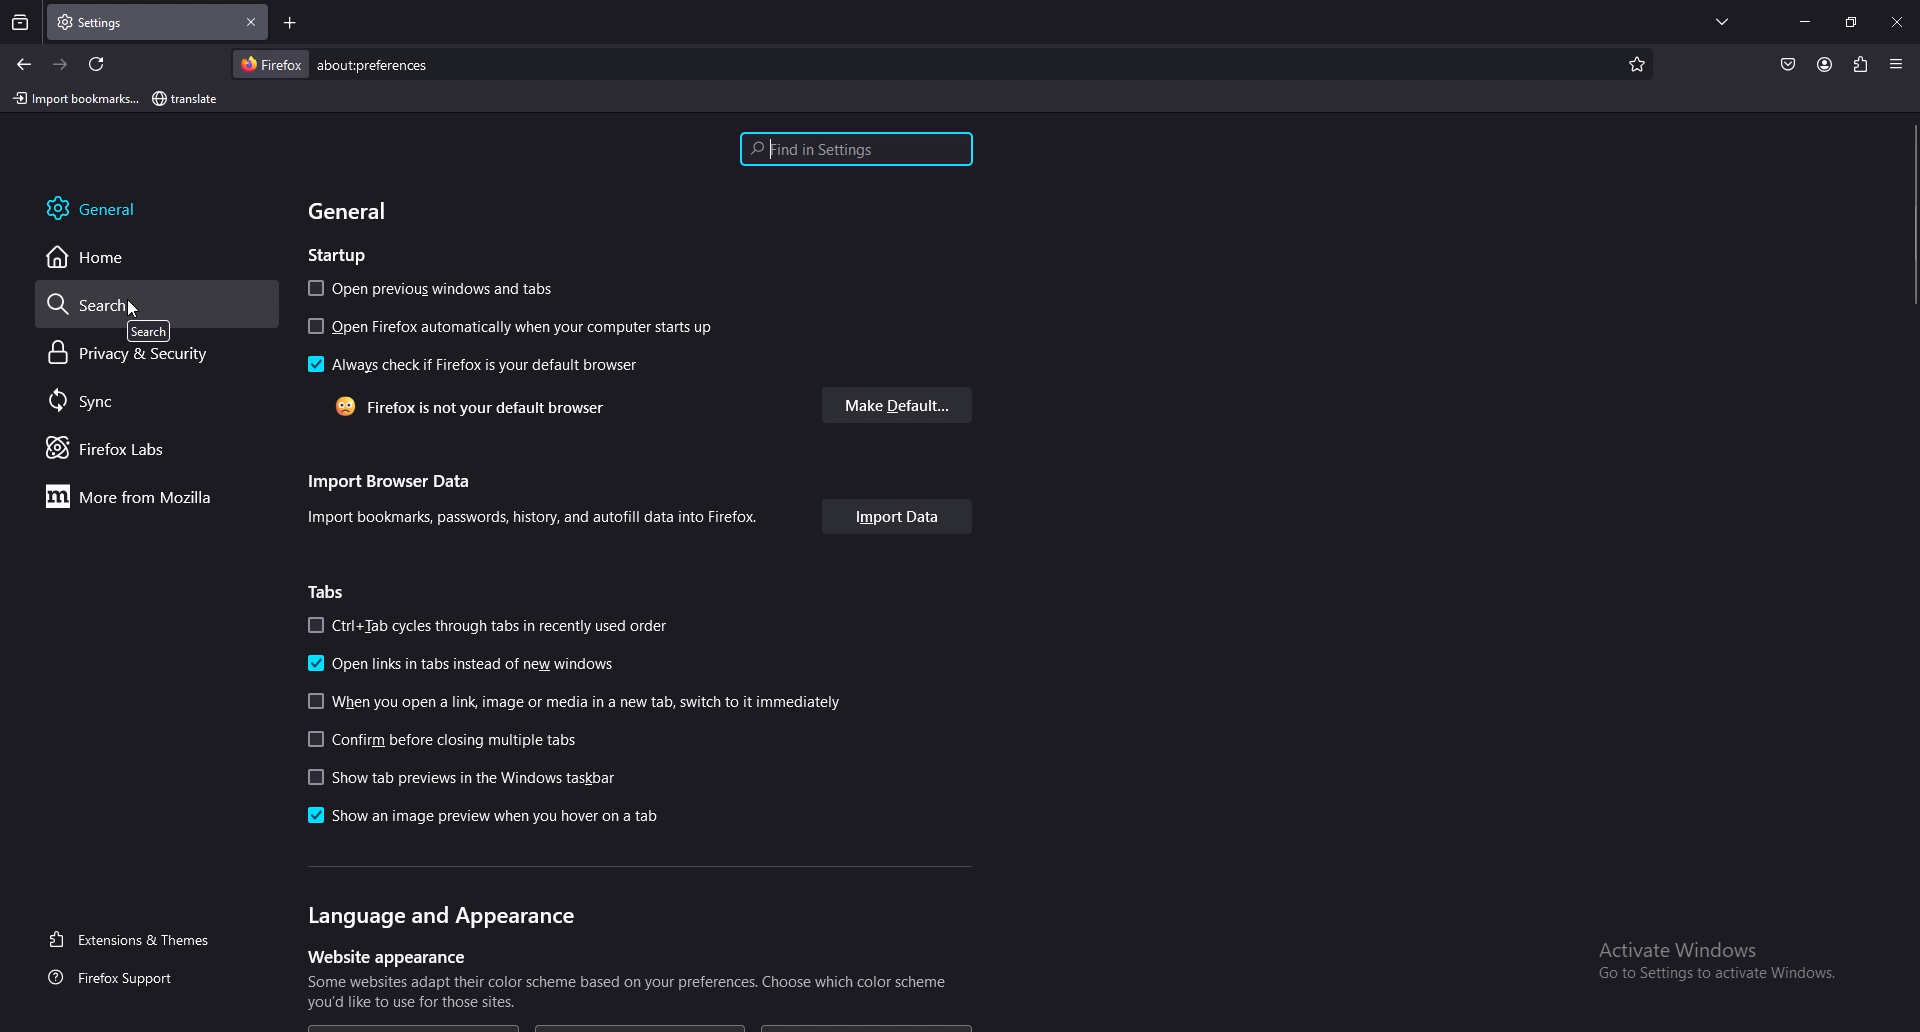 This screenshot has width=1920, height=1032. I want to click on tab, so click(132, 23).